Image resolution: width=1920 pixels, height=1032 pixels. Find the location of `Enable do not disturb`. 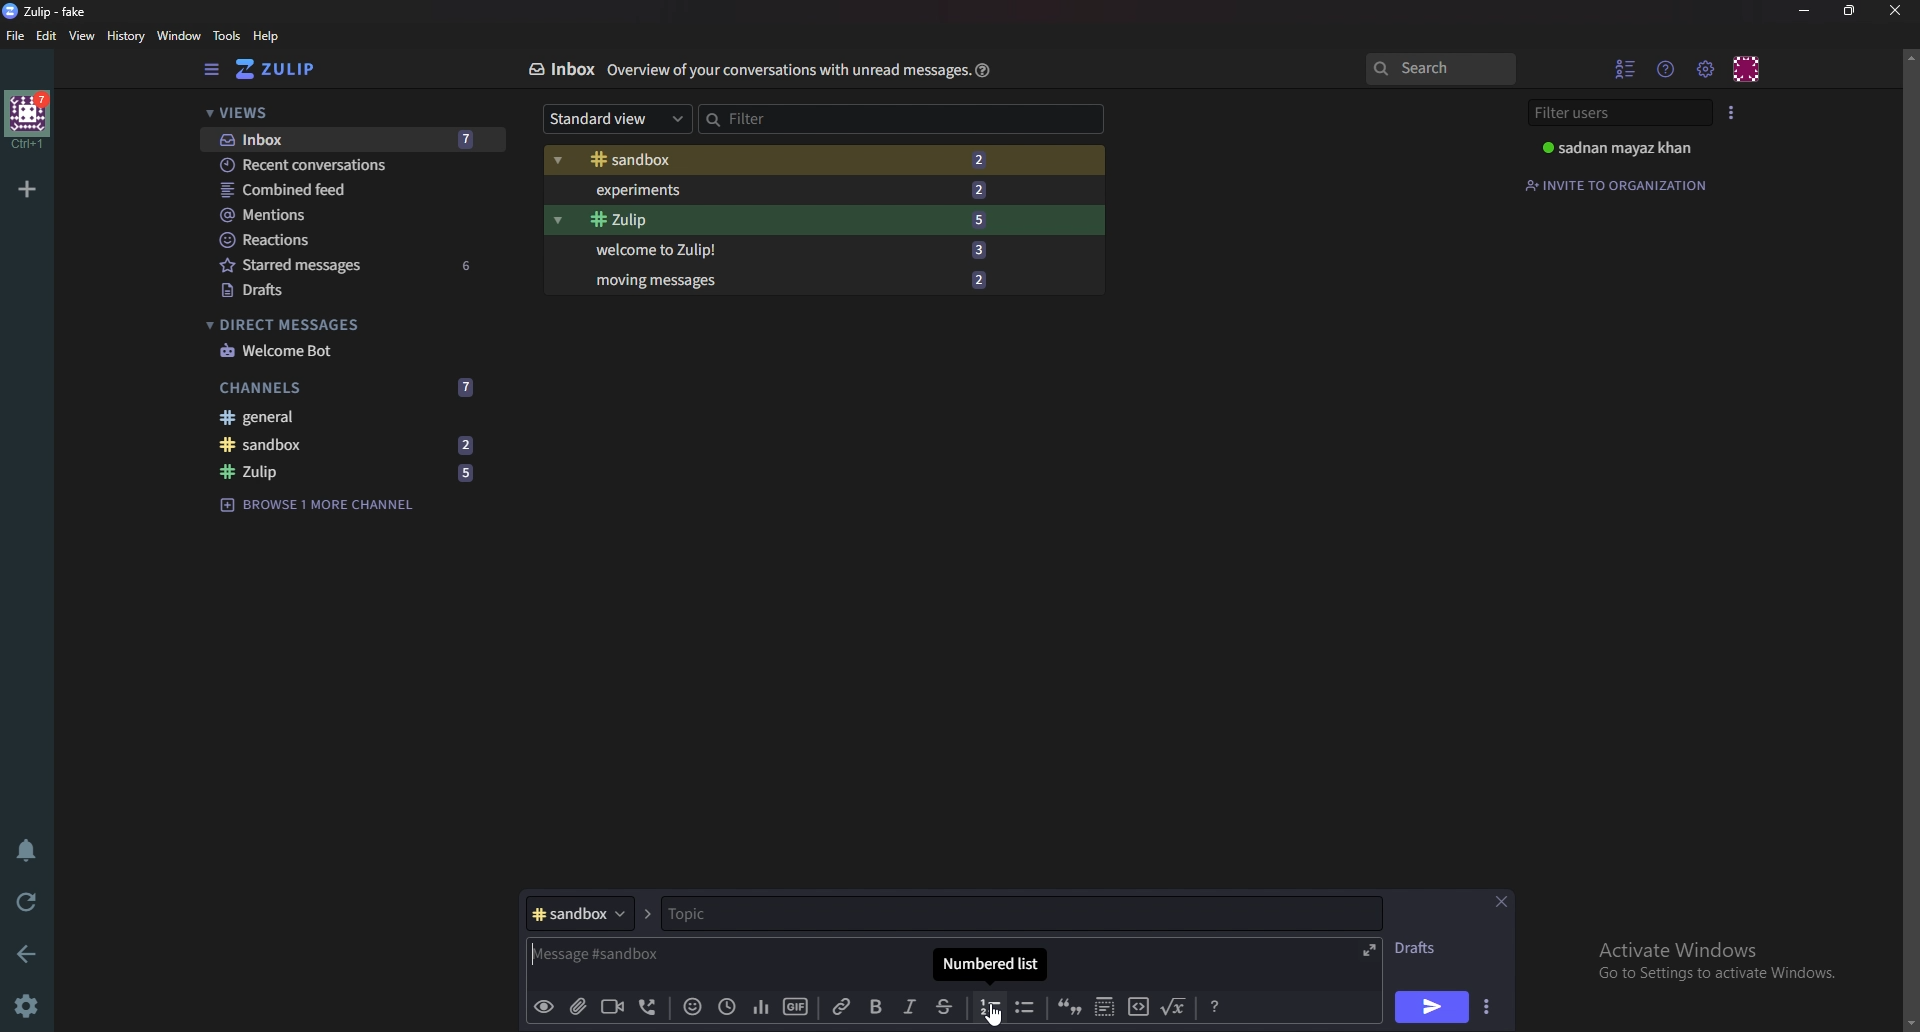

Enable do not disturb is located at coordinates (24, 851).